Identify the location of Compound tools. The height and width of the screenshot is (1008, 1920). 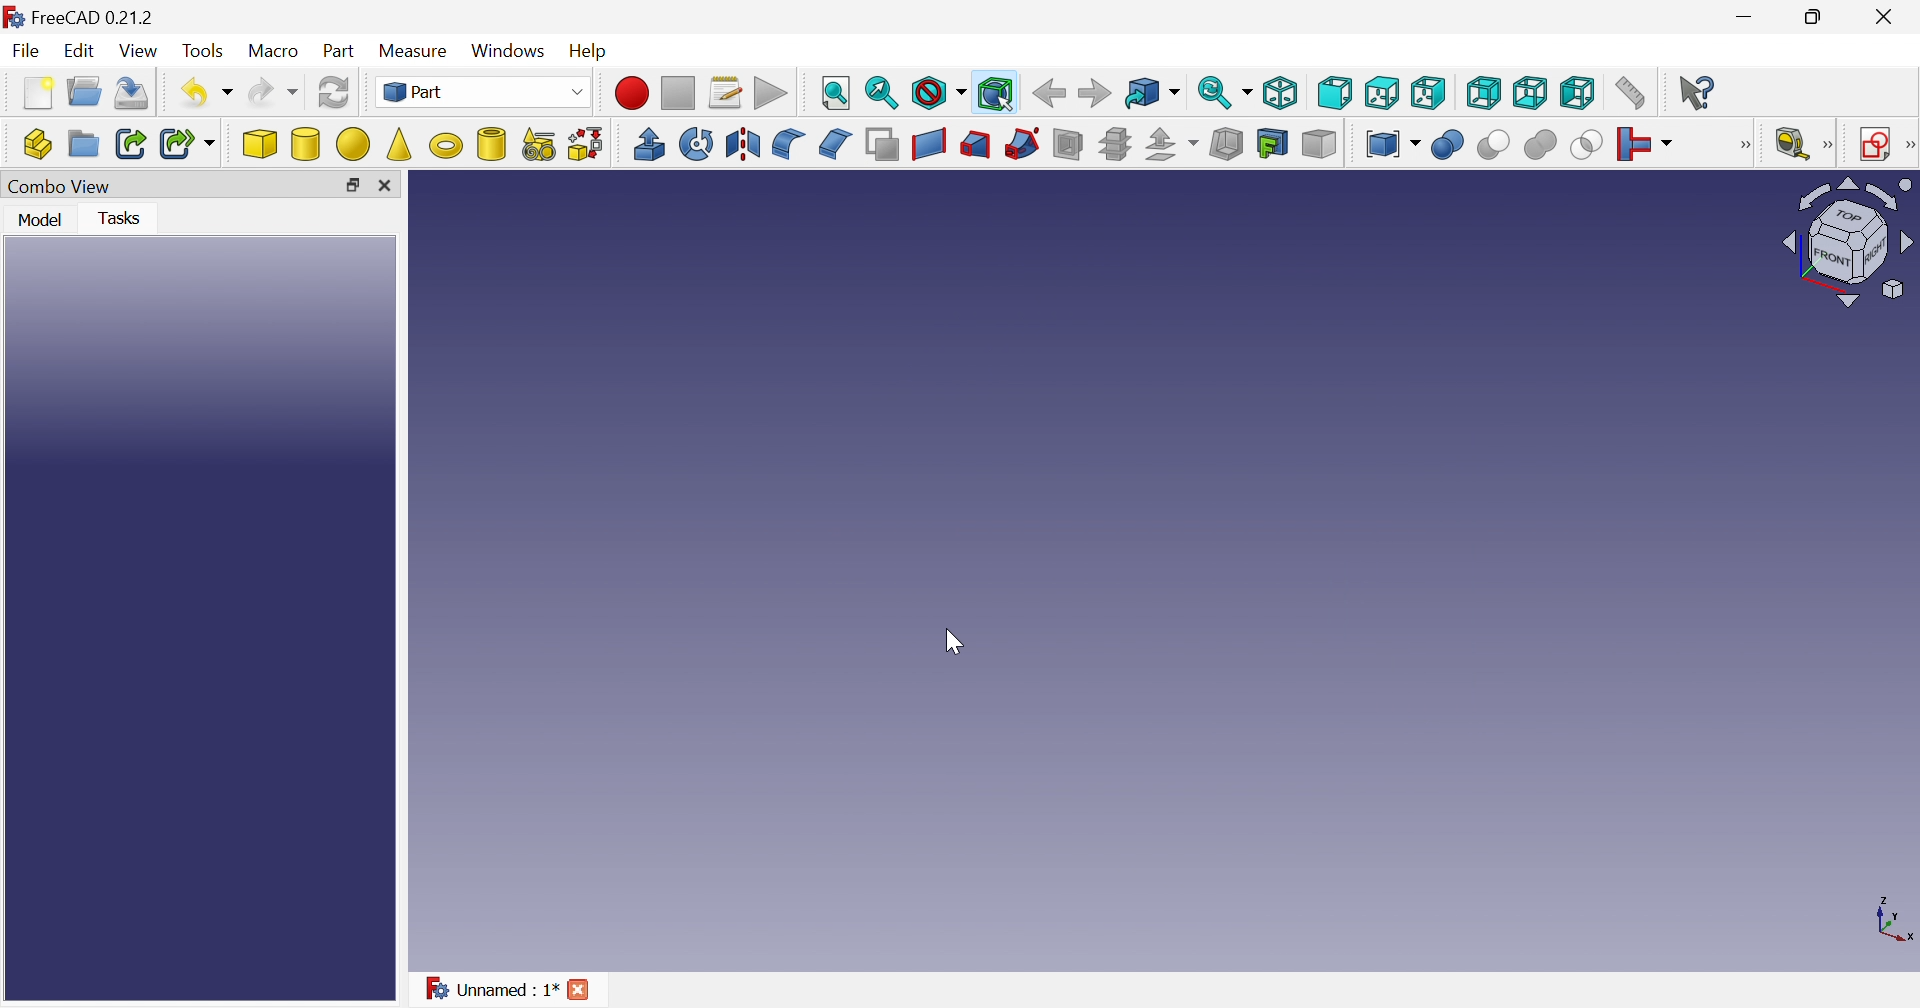
(1392, 143).